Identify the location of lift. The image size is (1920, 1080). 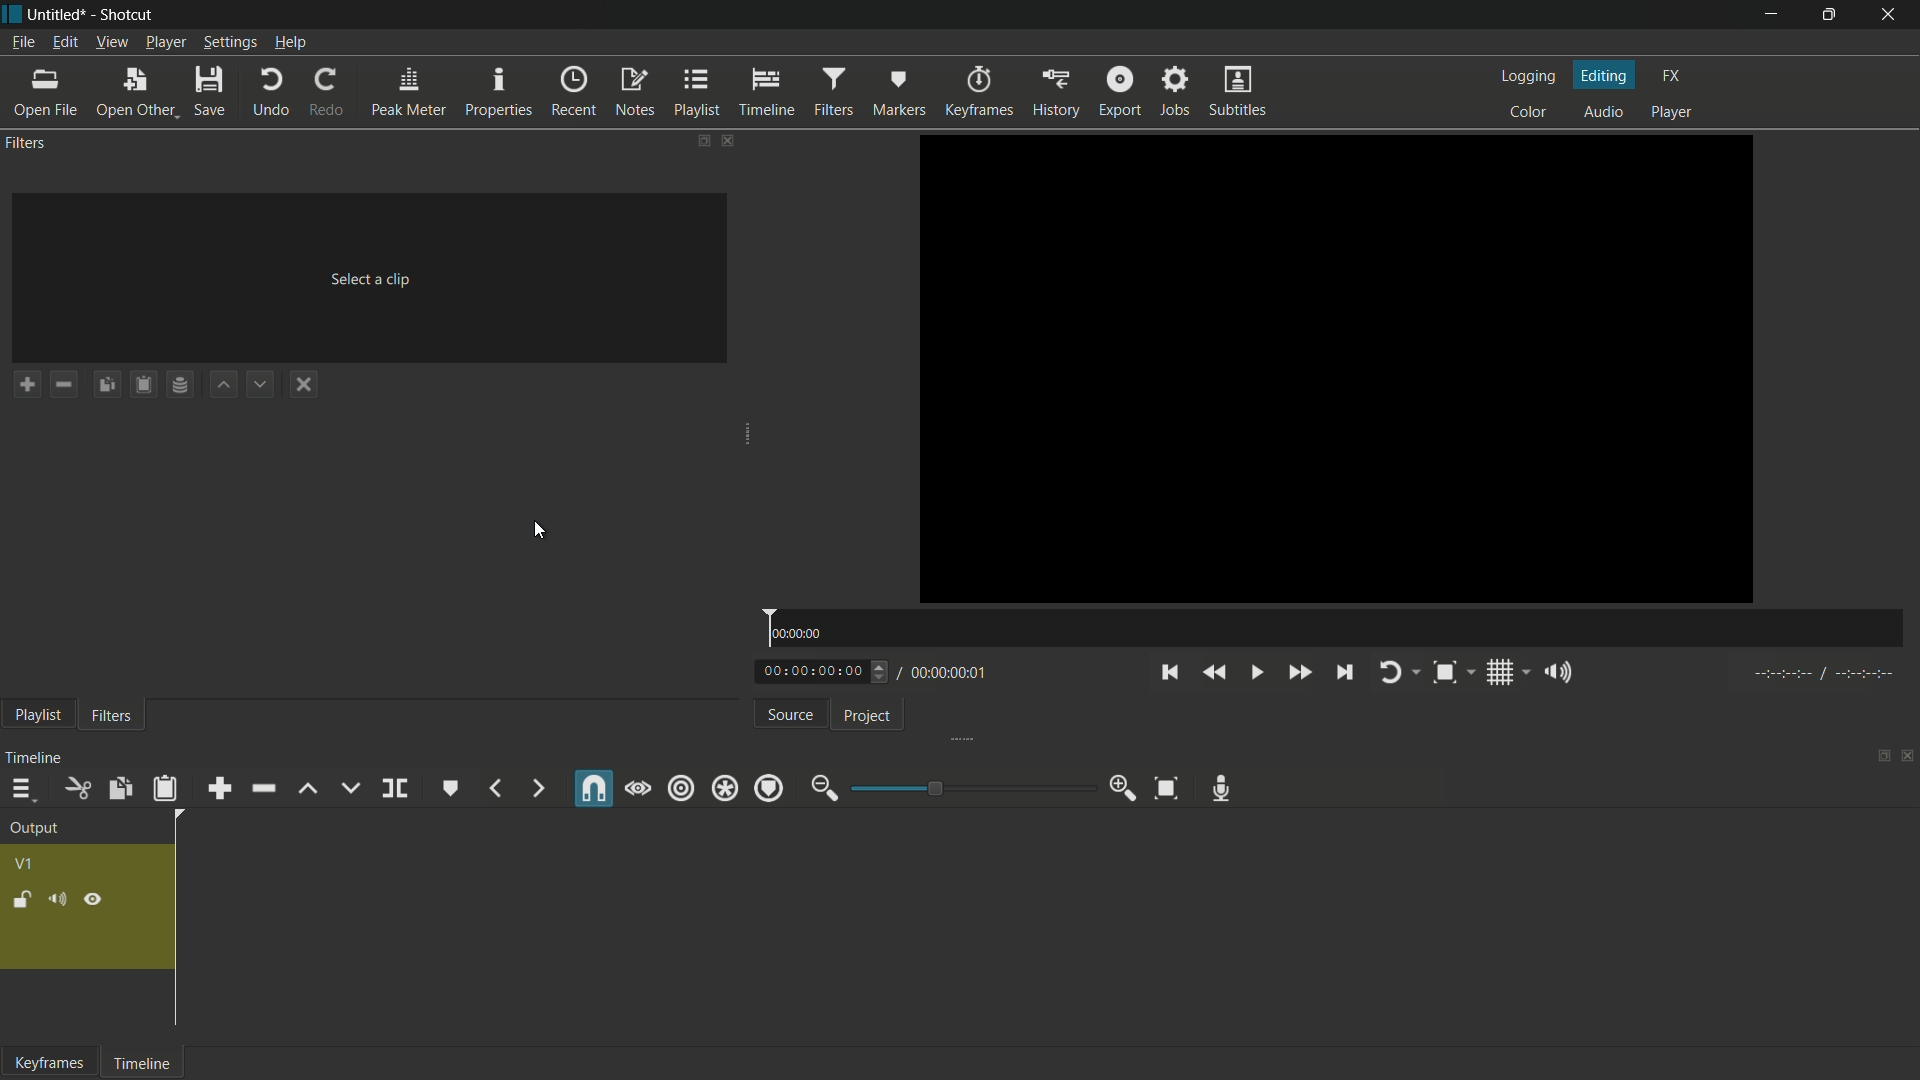
(311, 789).